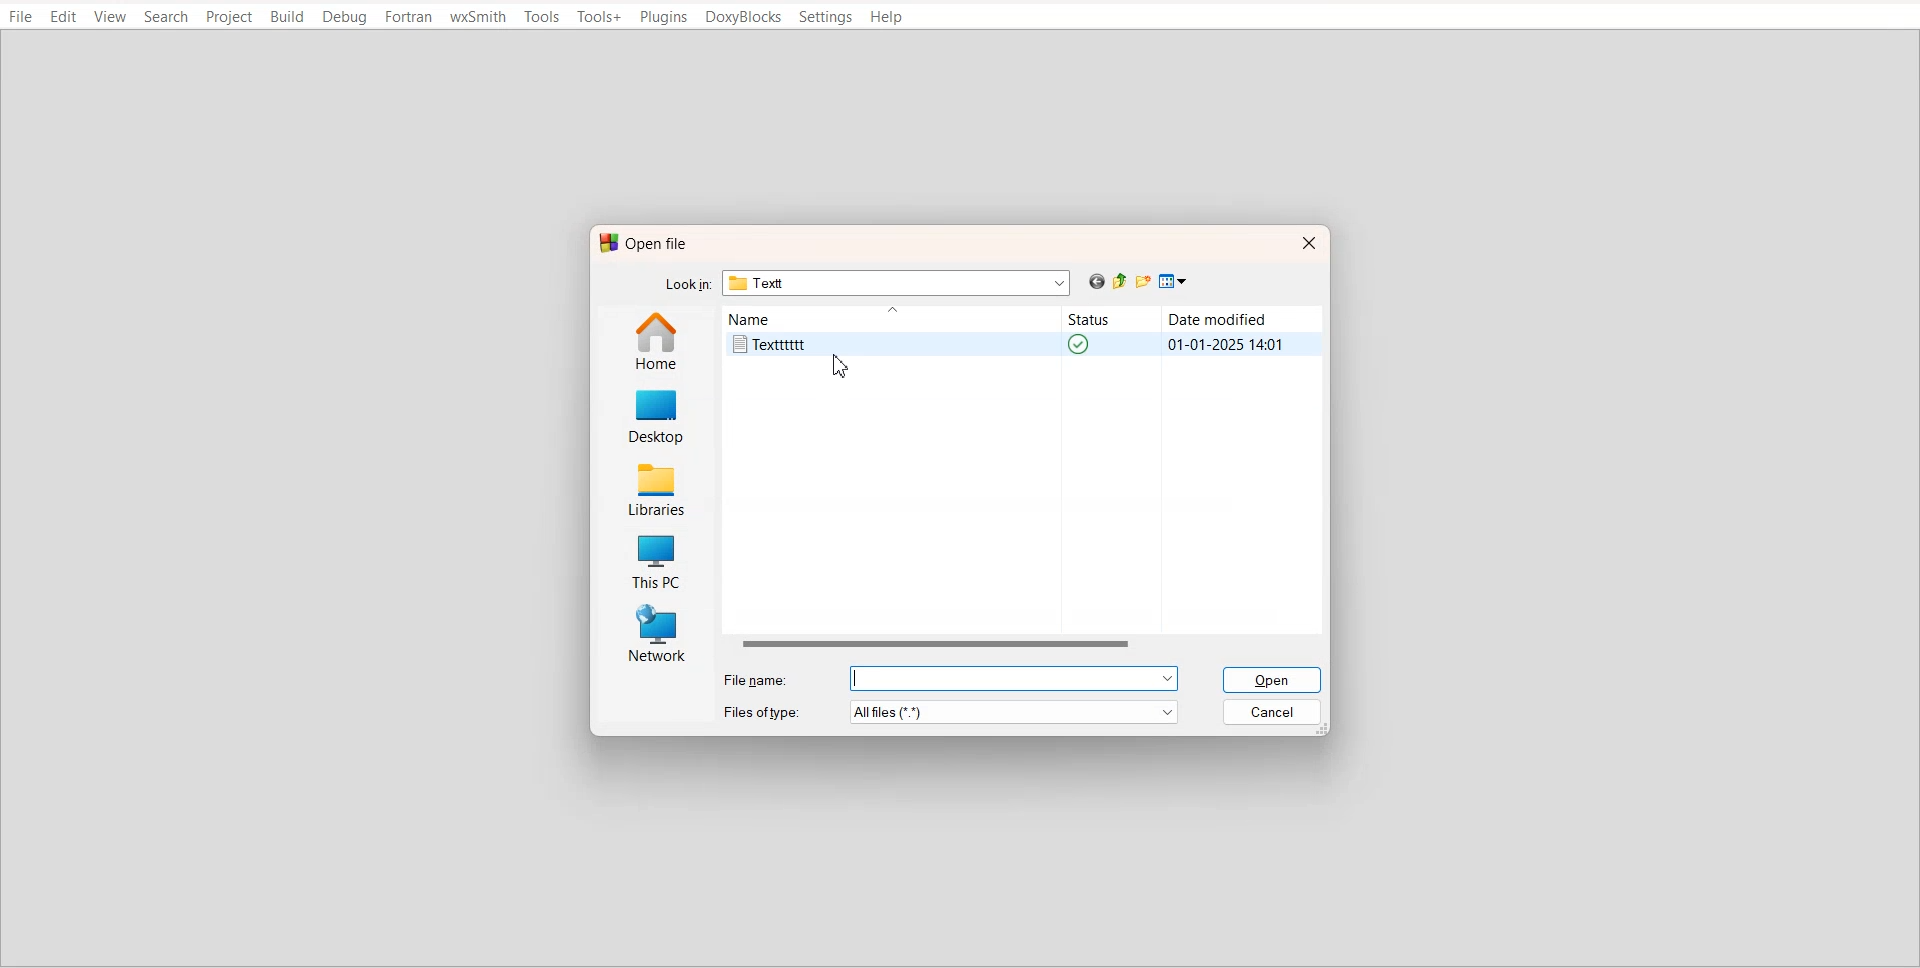  What do you see at coordinates (166, 16) in the screenshot?
I see `Search` at bounding box center [166, 16].